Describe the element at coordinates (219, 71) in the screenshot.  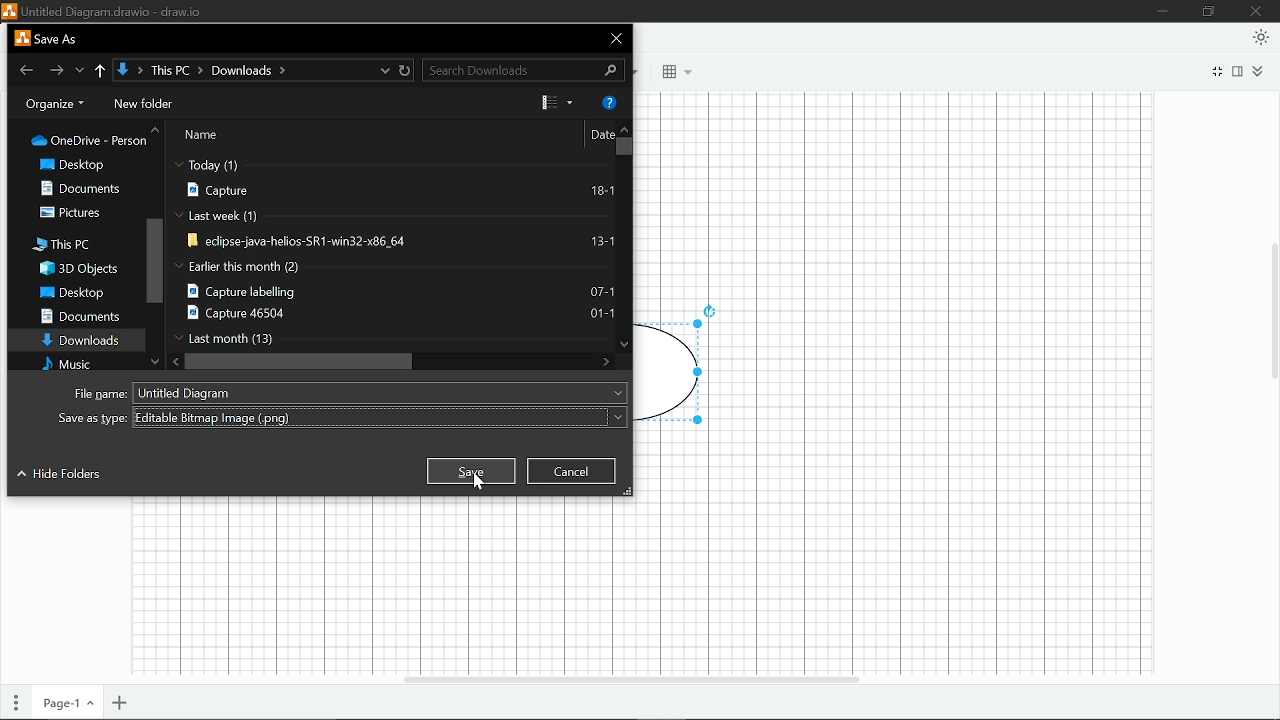
I see `Path of the current location` at that location.